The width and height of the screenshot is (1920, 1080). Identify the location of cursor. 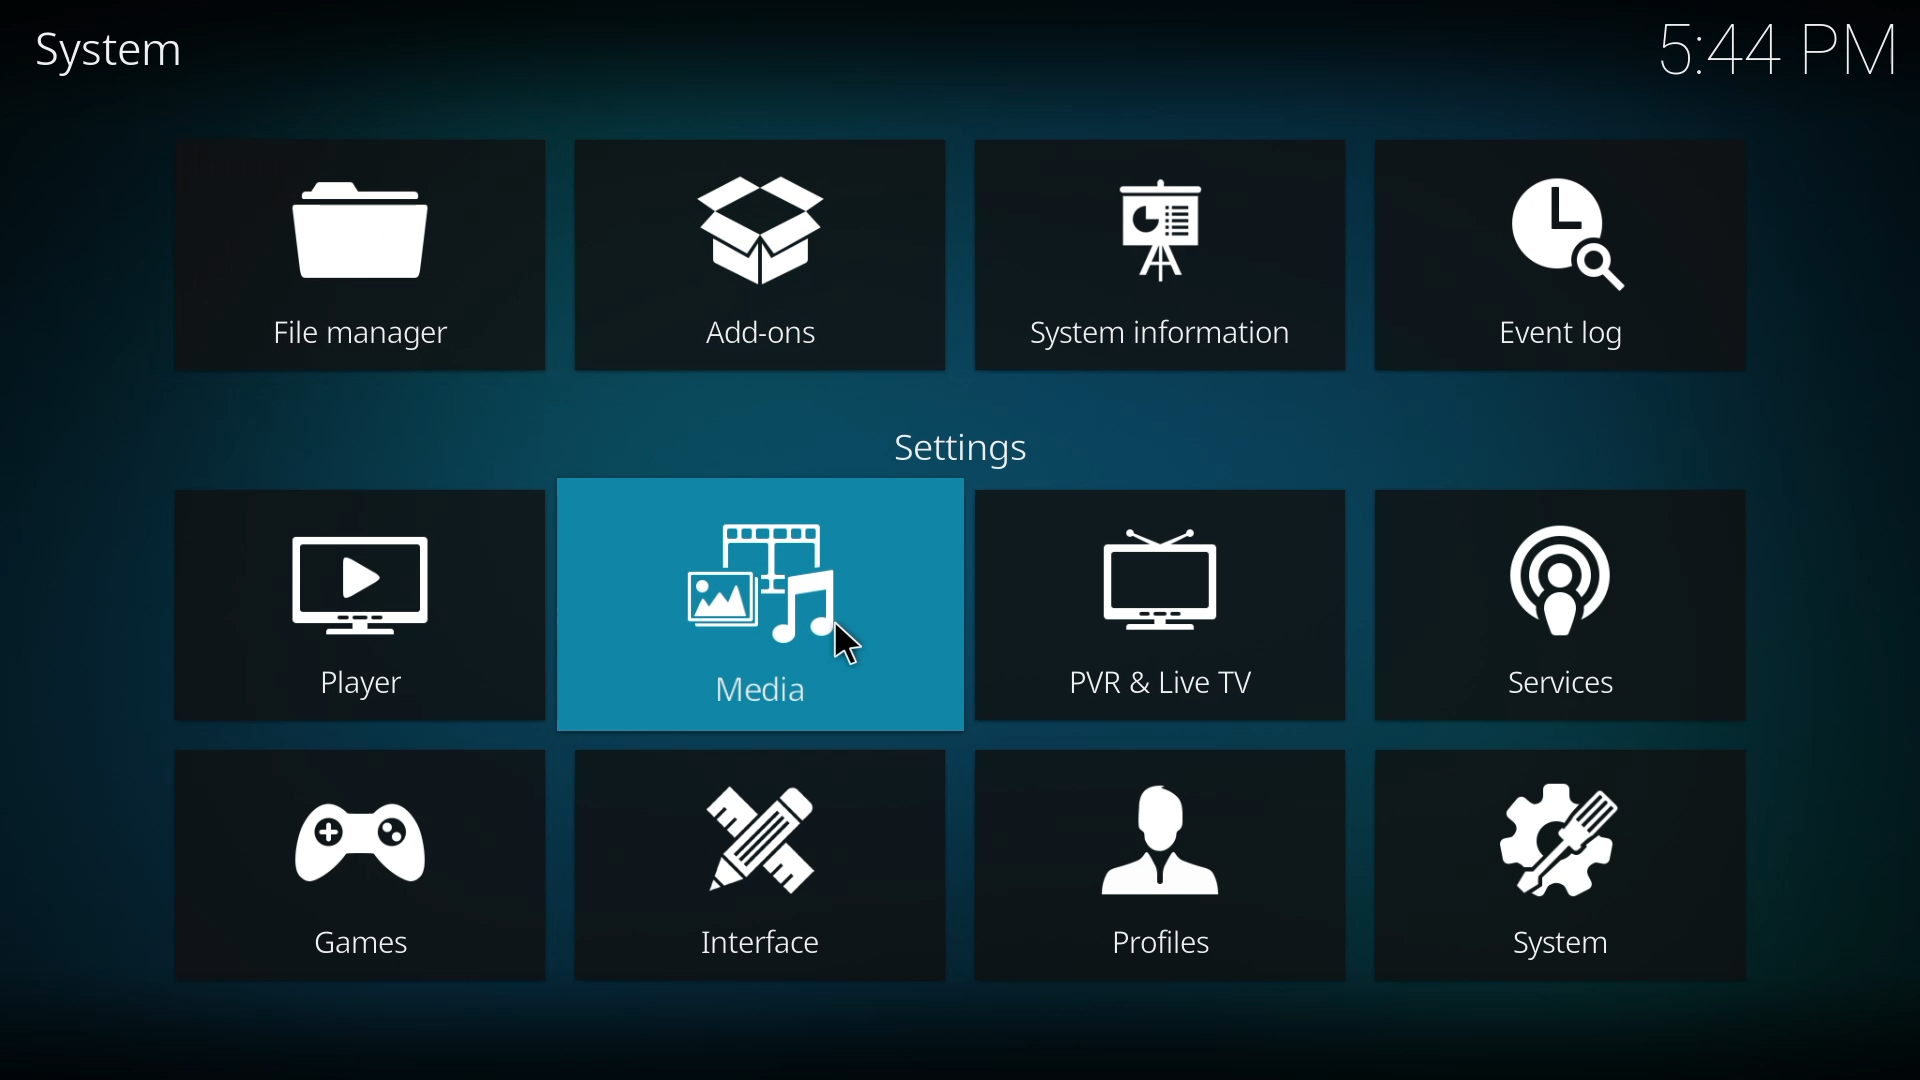
(852, 646).